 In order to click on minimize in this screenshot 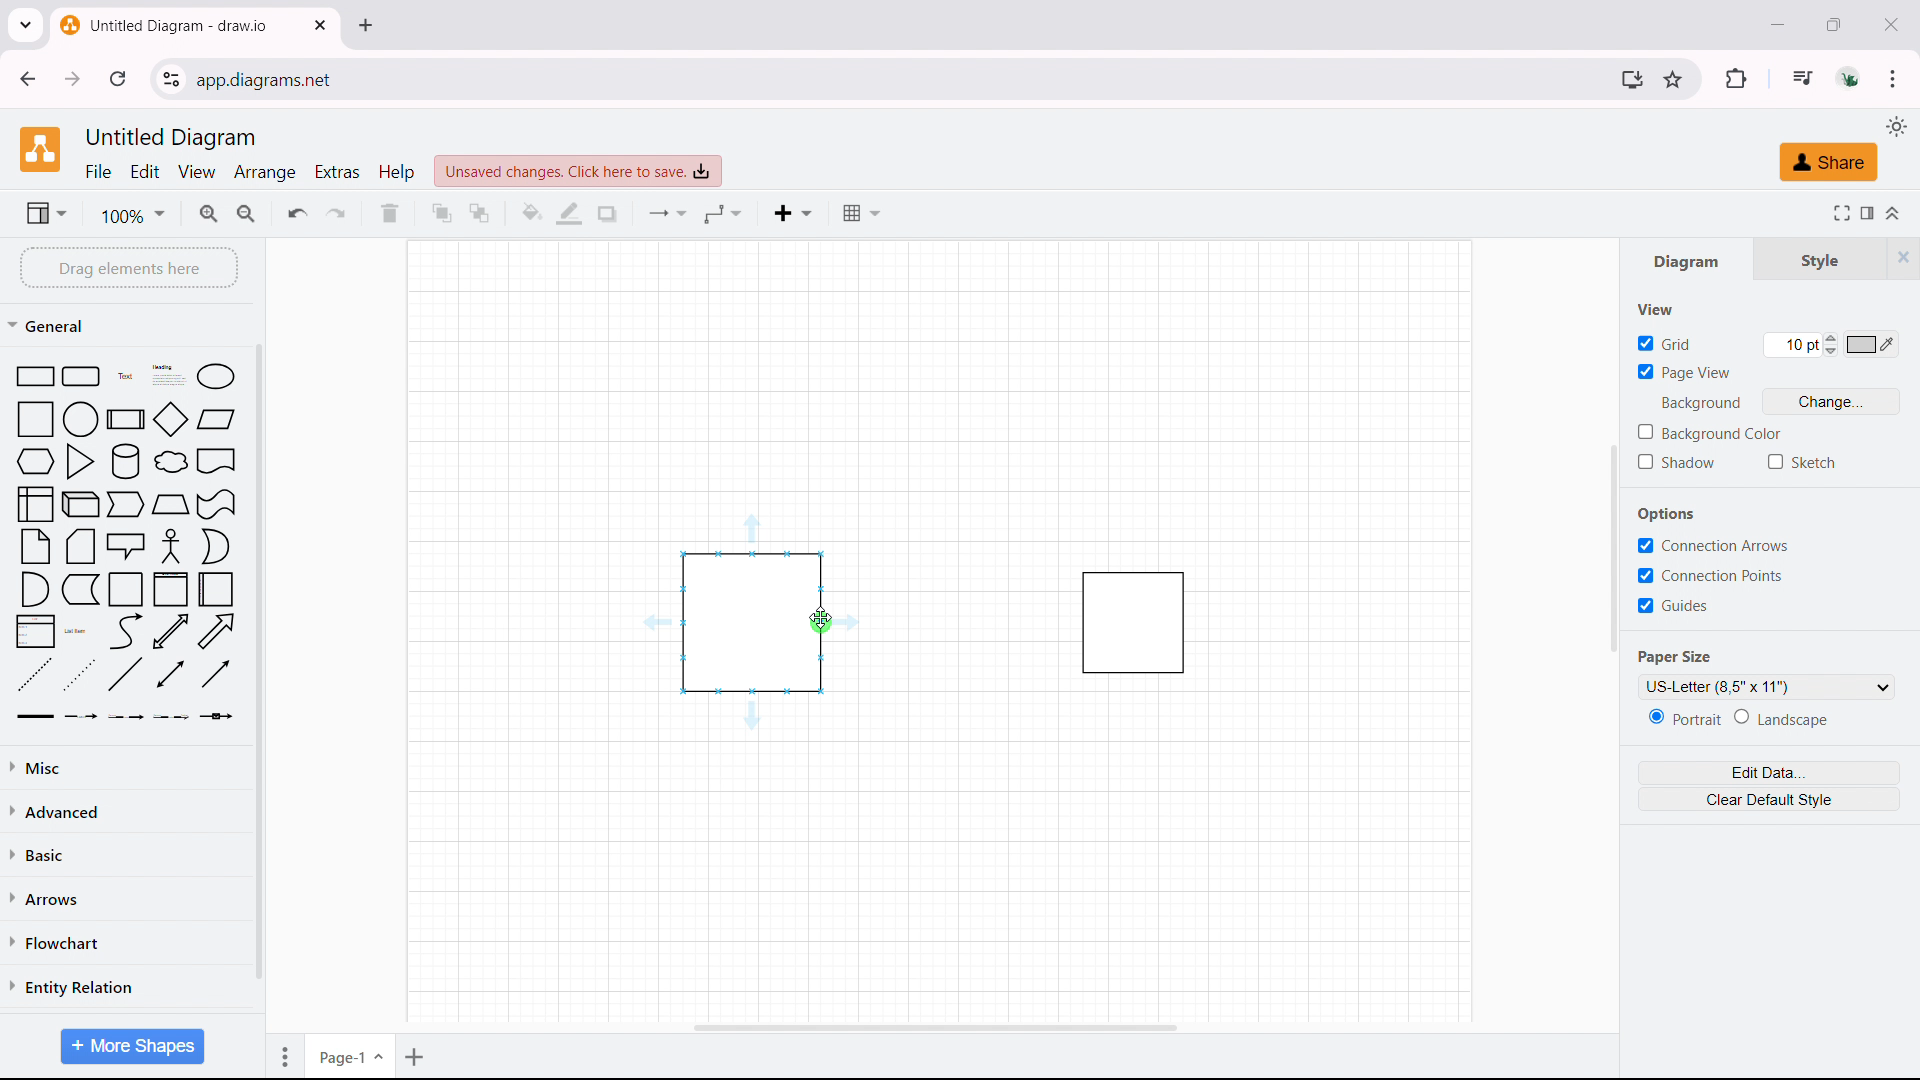, I will do `click(1778, 24)`.